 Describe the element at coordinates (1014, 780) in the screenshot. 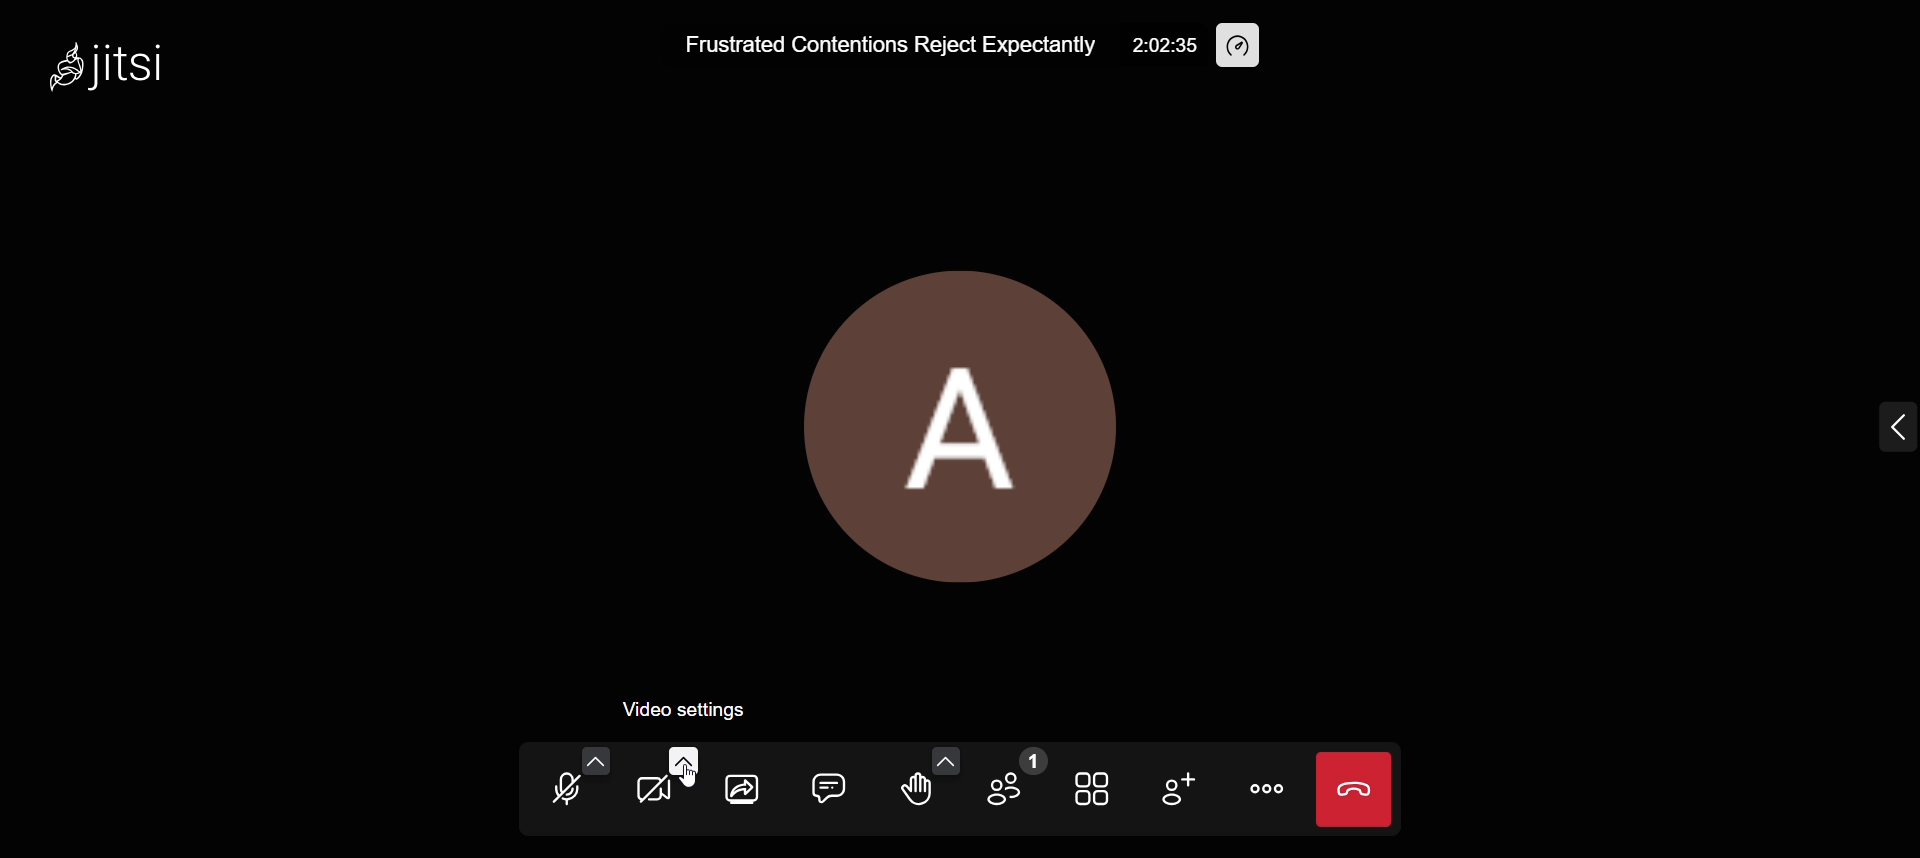

I see `participants` at that location.